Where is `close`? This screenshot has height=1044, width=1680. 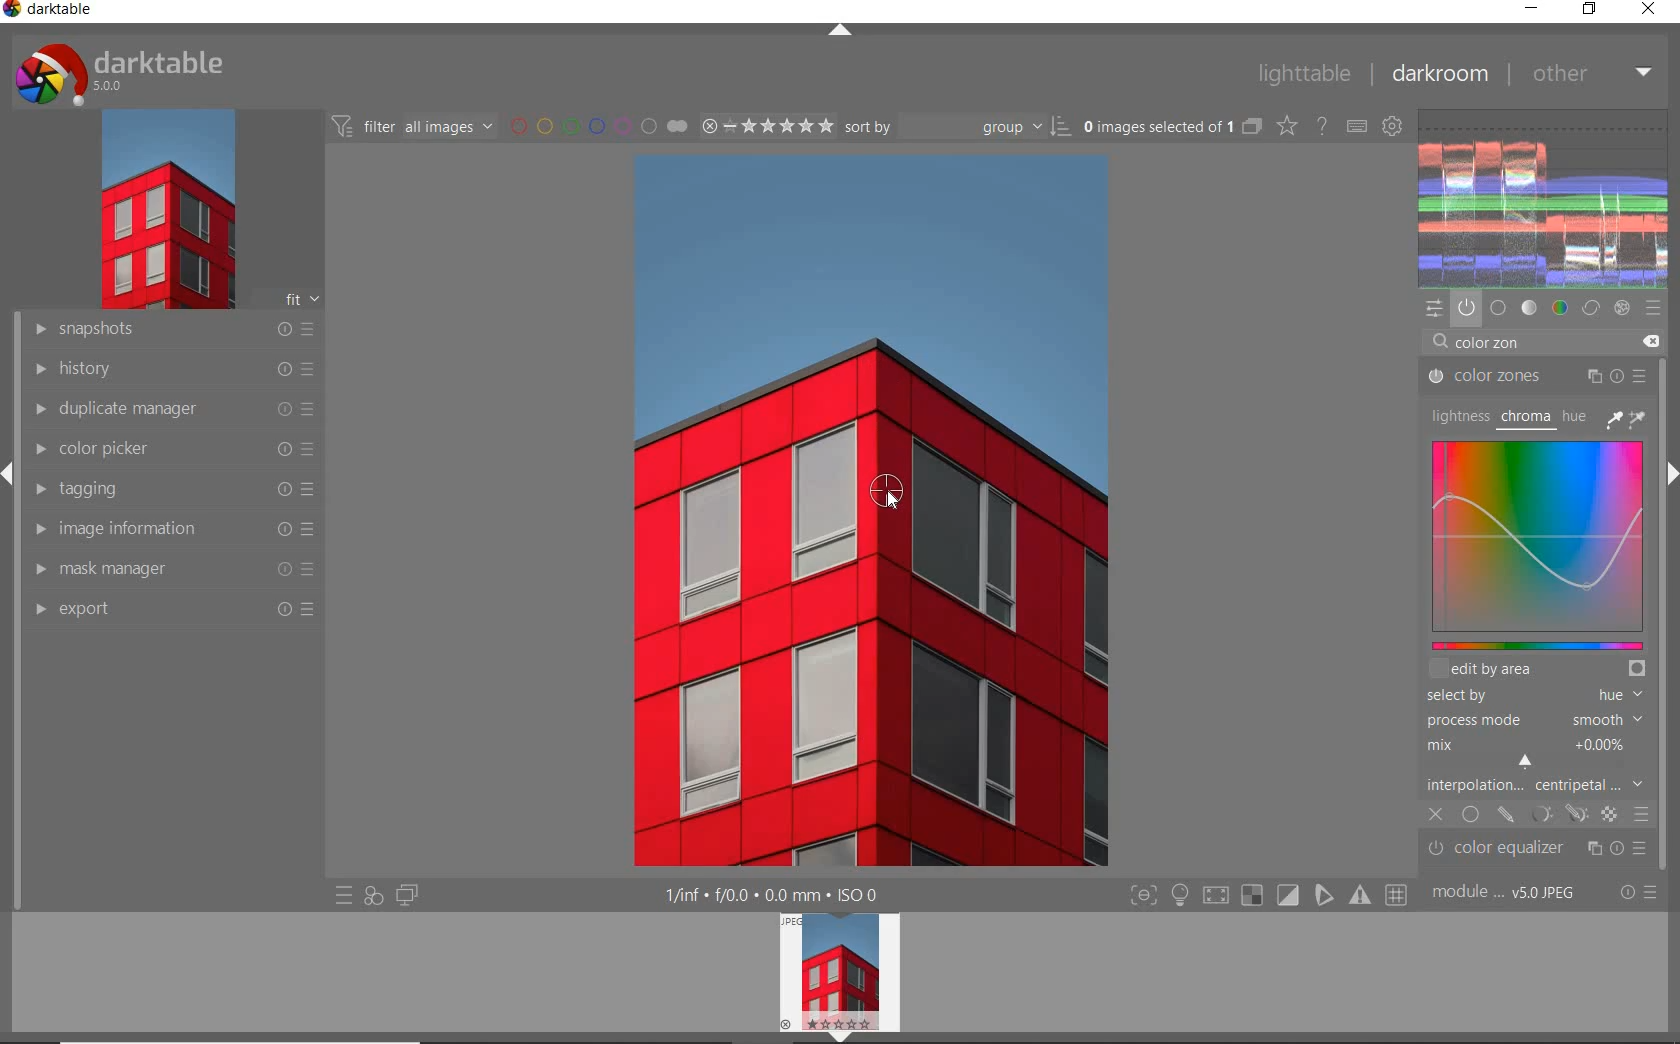 close is located at coordinates (1649, 10).